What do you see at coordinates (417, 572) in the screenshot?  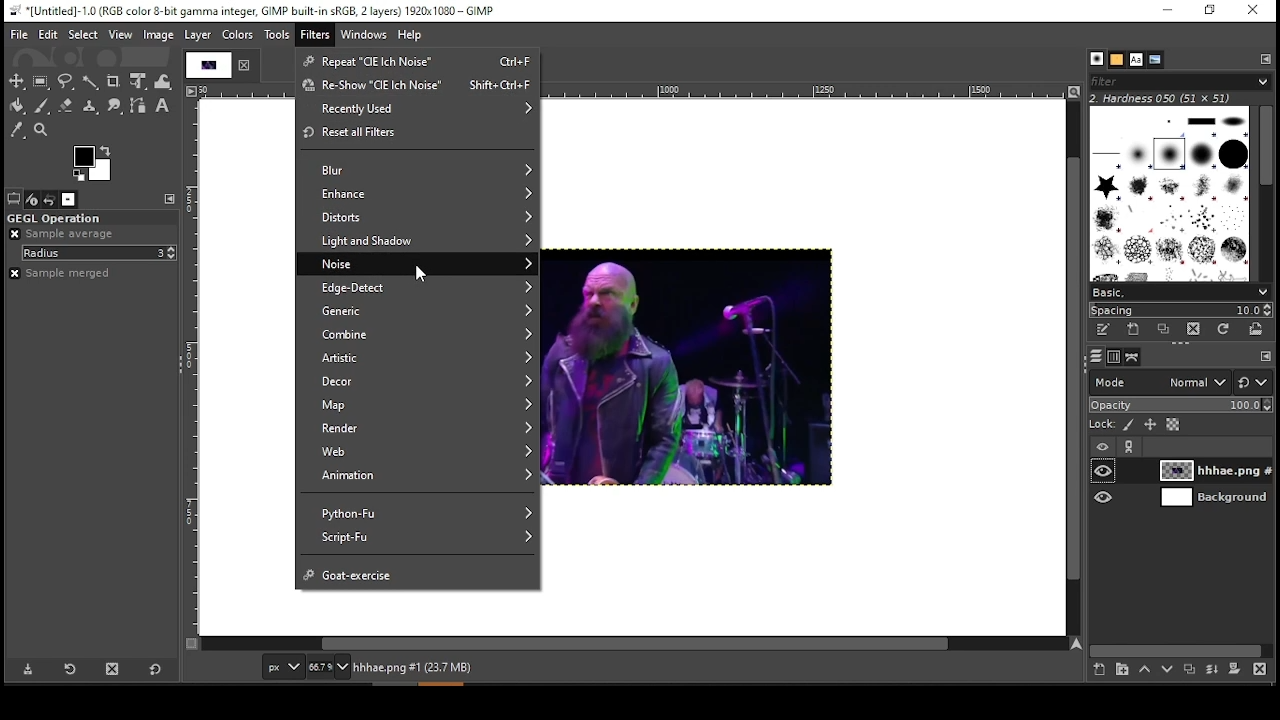 I see `goat exercise` at bounding box center [417, 572].